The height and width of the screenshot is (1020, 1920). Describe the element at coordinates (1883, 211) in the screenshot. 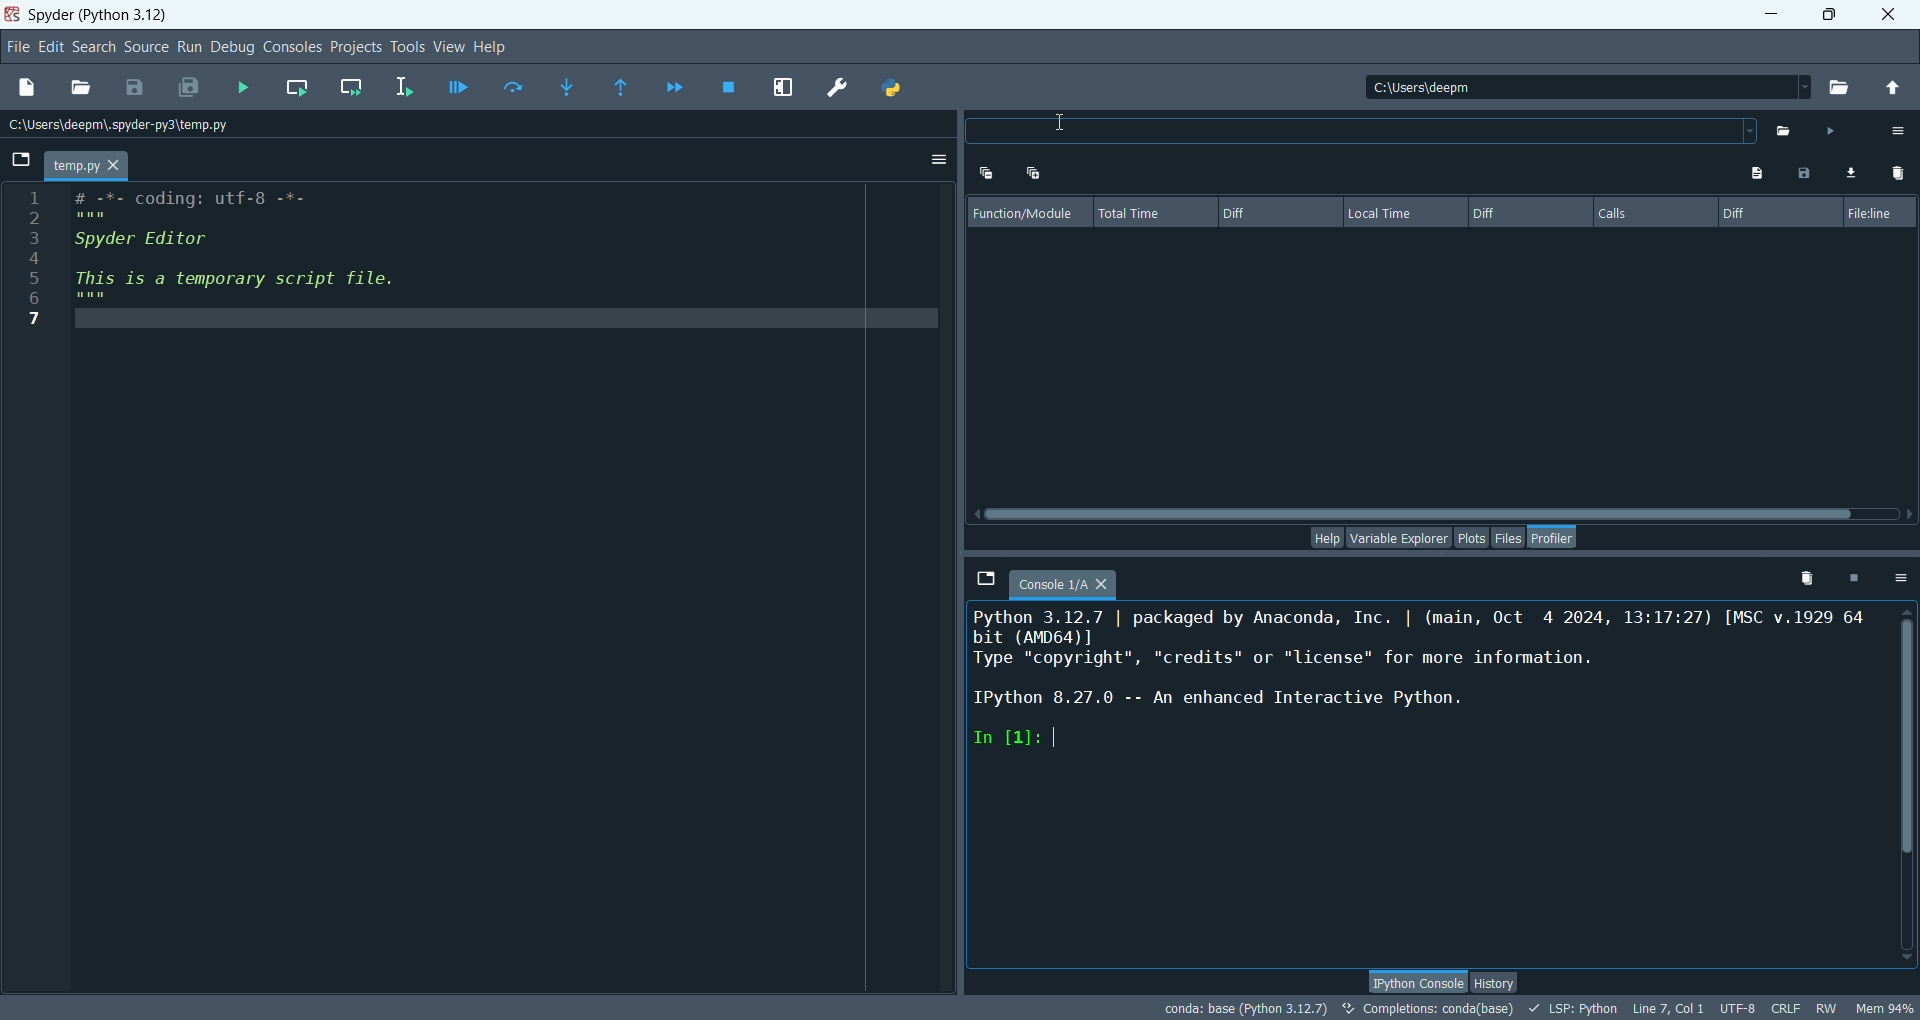

I see `fileline` at that location.